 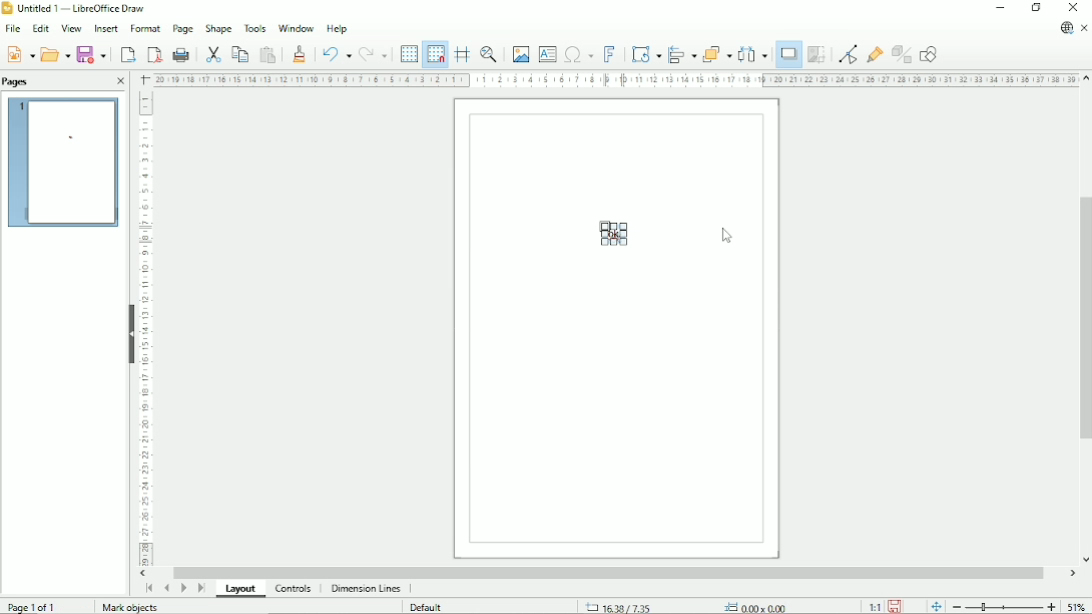 What do you see at coordinates (937, 606) in the screenshot?
I see `Fit page to window` at bounding box center [937, 606].